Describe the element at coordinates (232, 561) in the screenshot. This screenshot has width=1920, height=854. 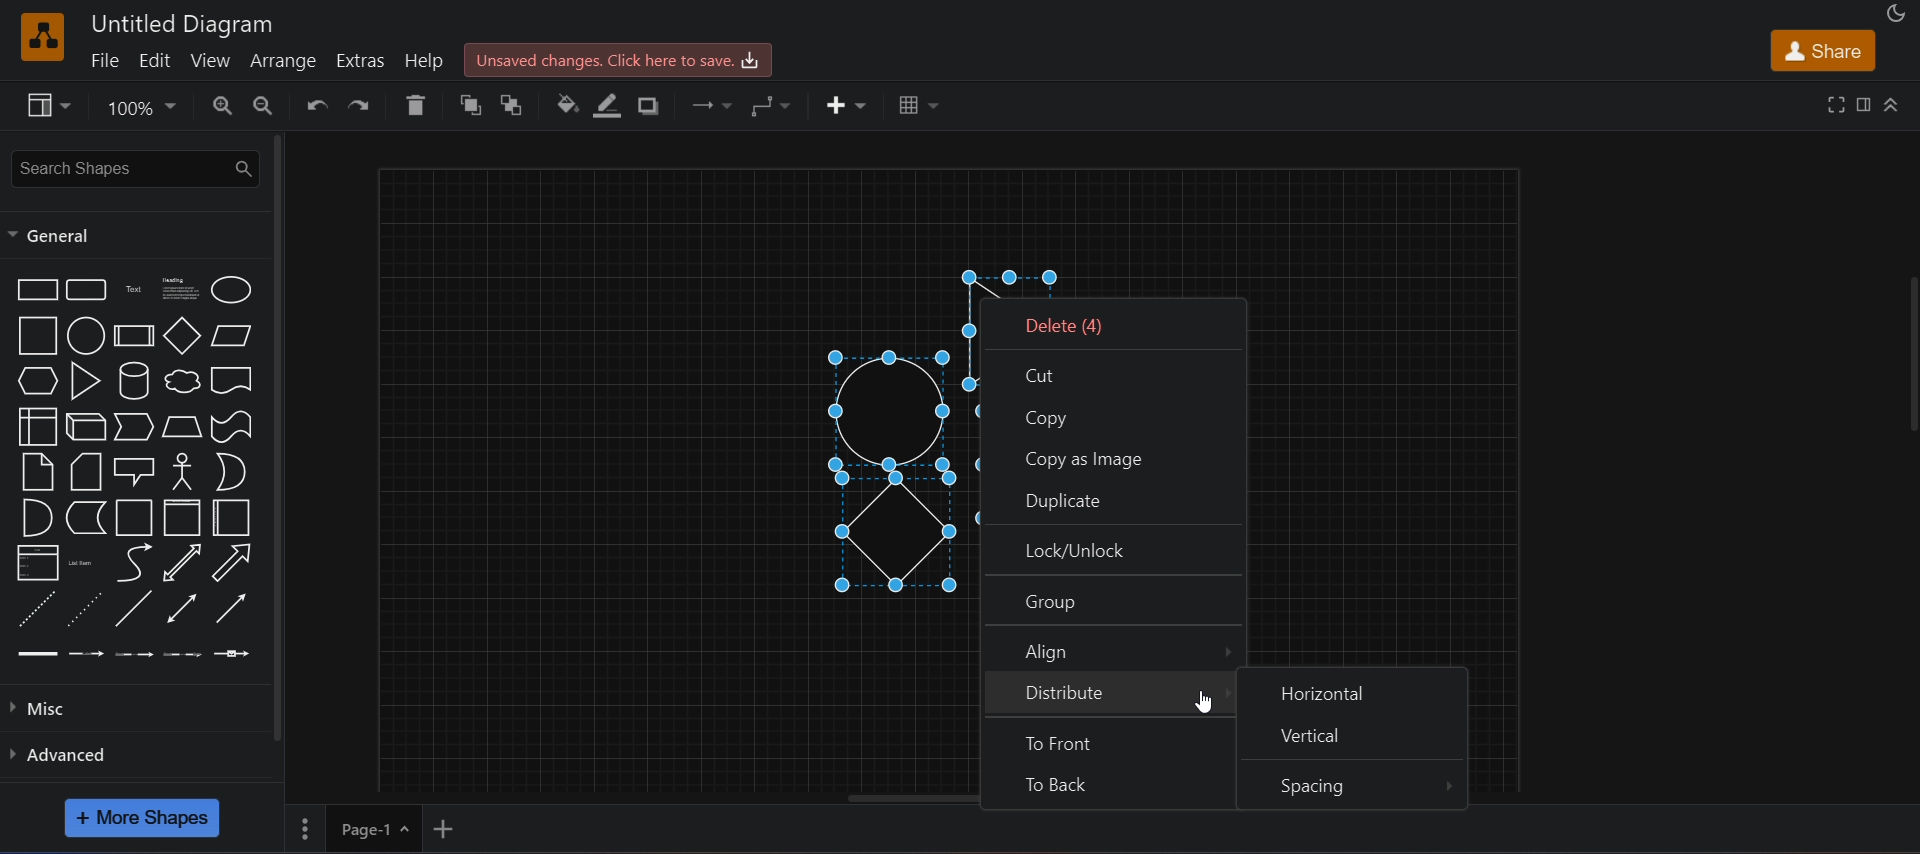
I see `arrow` at that location.